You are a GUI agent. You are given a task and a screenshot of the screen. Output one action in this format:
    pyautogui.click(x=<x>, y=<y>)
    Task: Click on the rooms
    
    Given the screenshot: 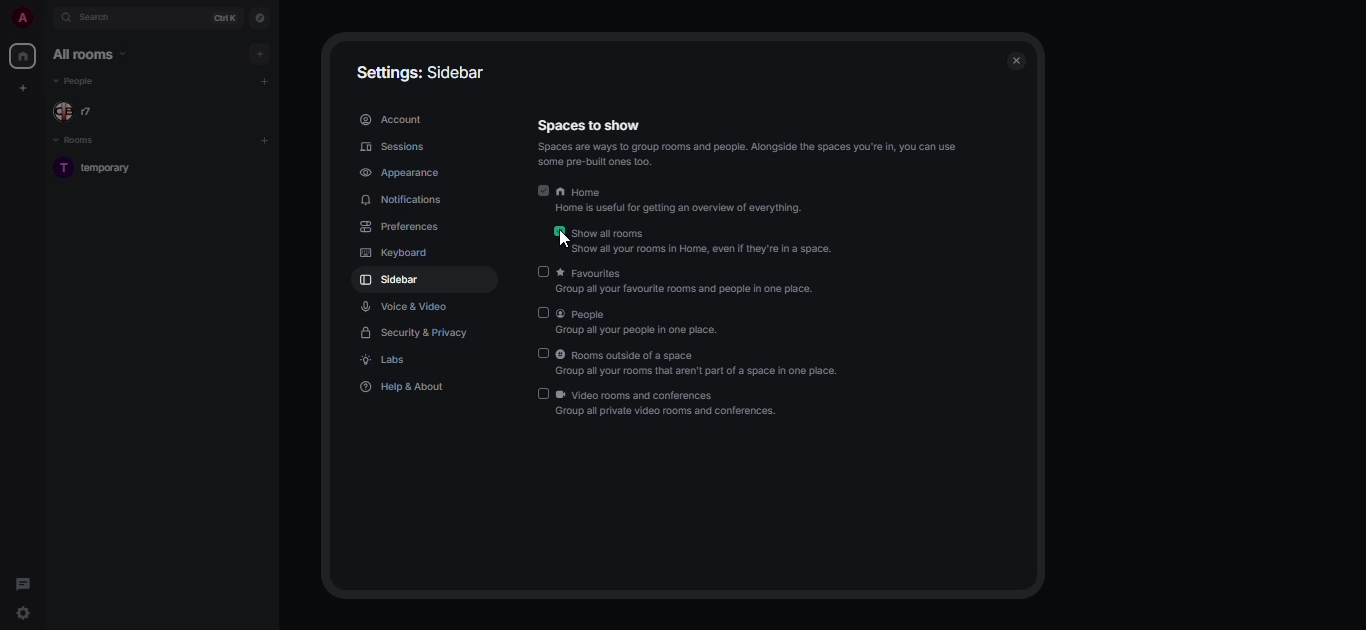 What is the action you would take?
    pyautogui.click(x=73, y=141)
    